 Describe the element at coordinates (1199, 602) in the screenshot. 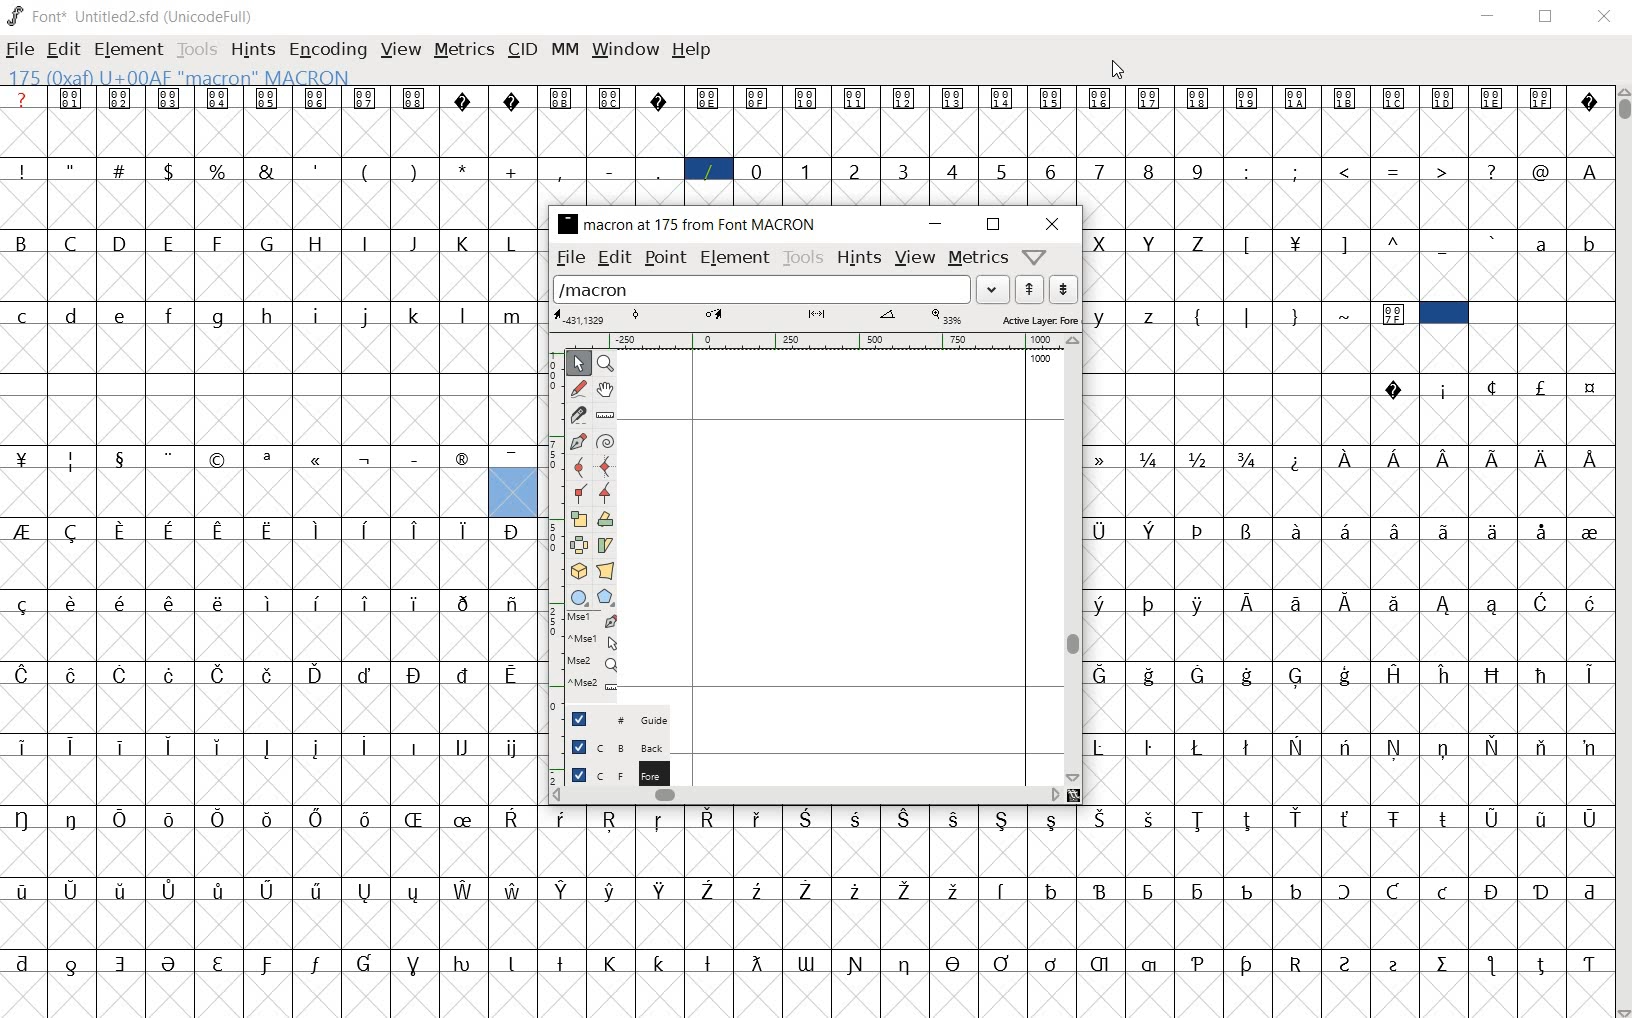

I see `Symbol` at that location.